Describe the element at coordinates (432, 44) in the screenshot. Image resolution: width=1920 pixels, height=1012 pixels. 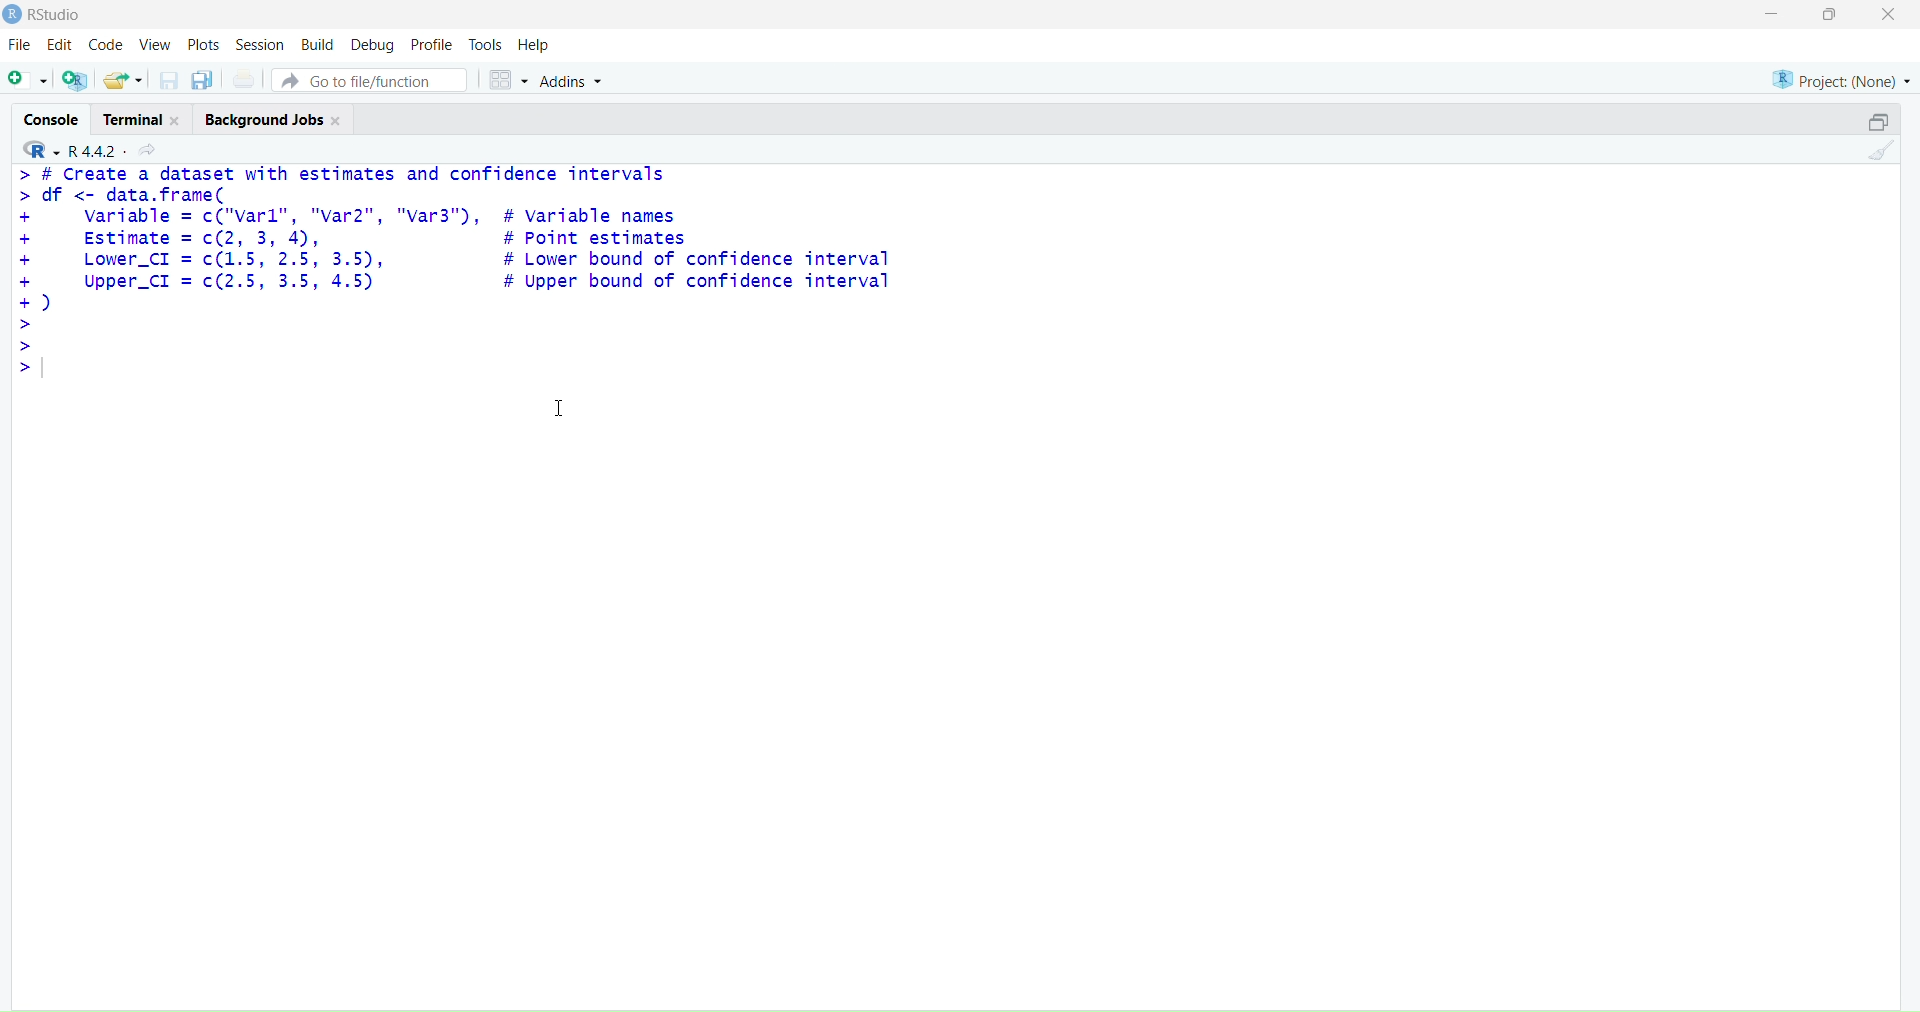
I see `Profile` at that location.